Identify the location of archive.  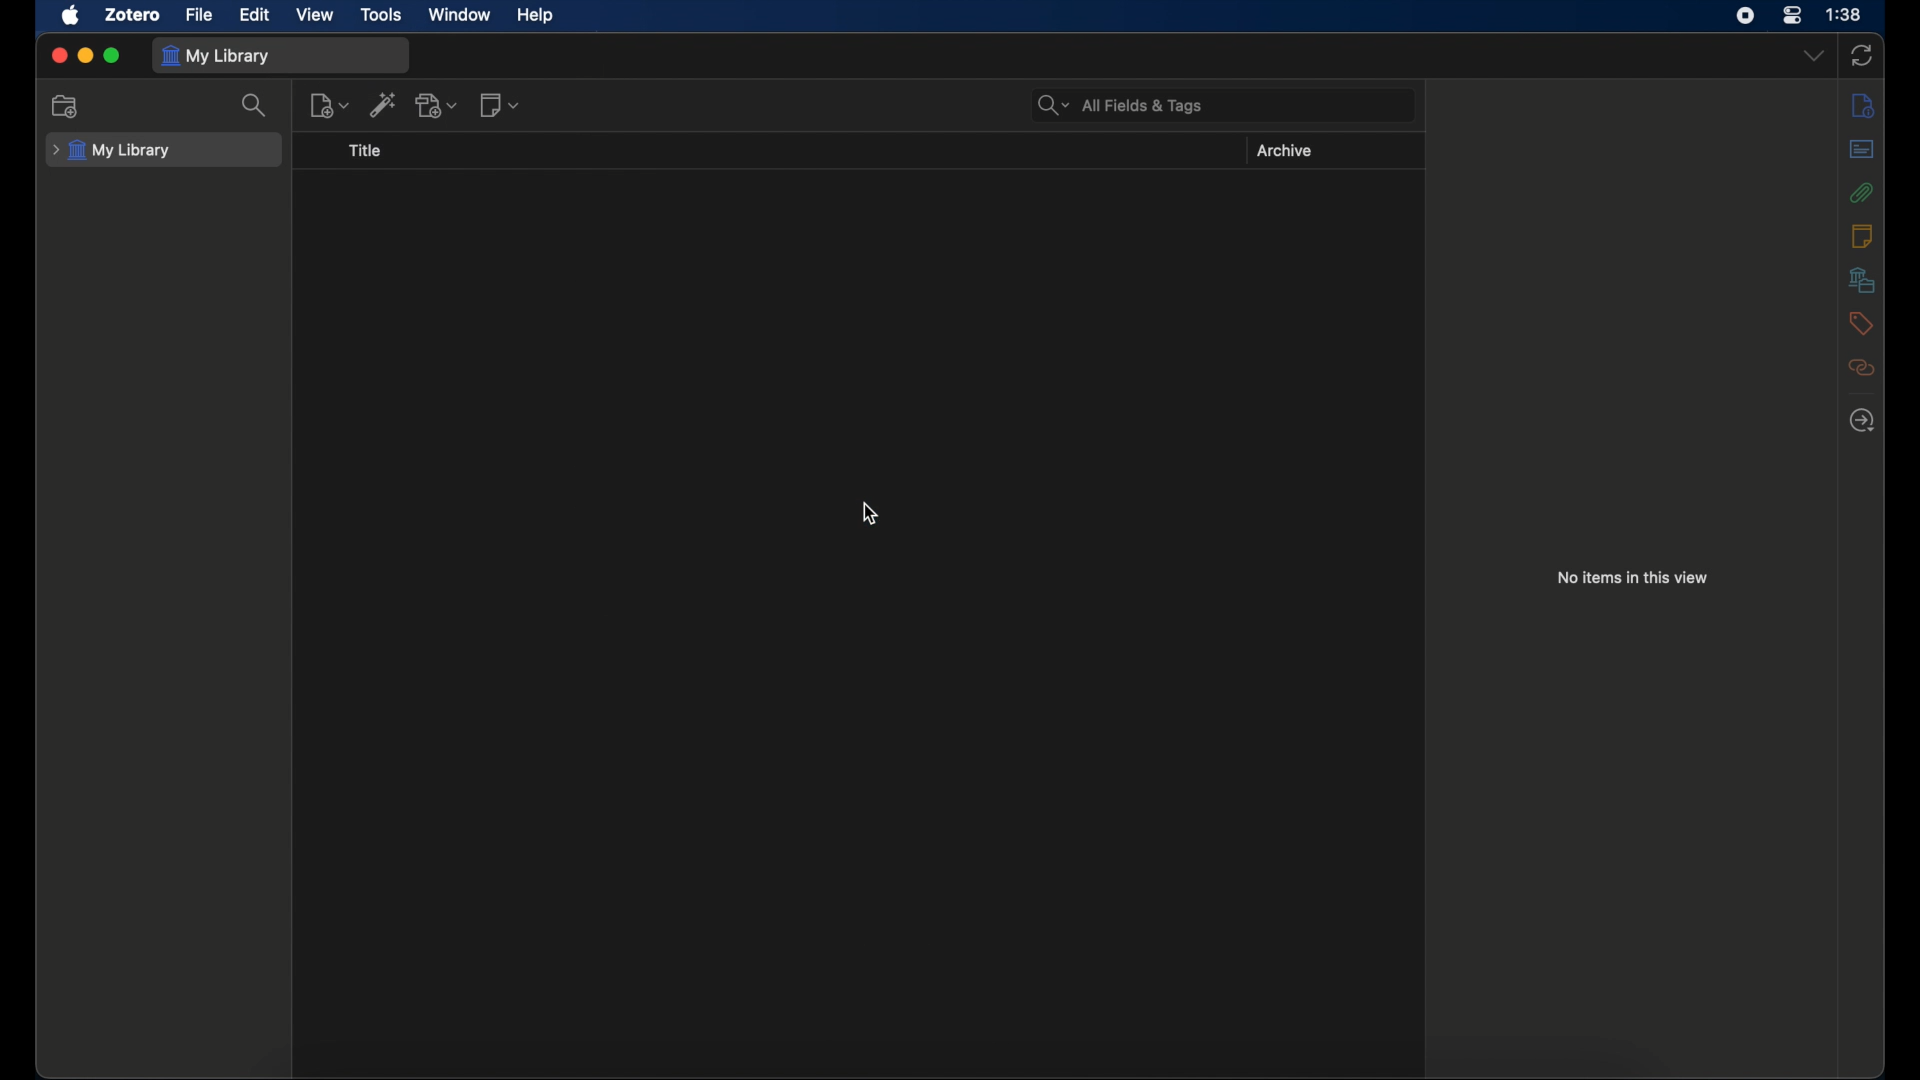
(1284, 151).